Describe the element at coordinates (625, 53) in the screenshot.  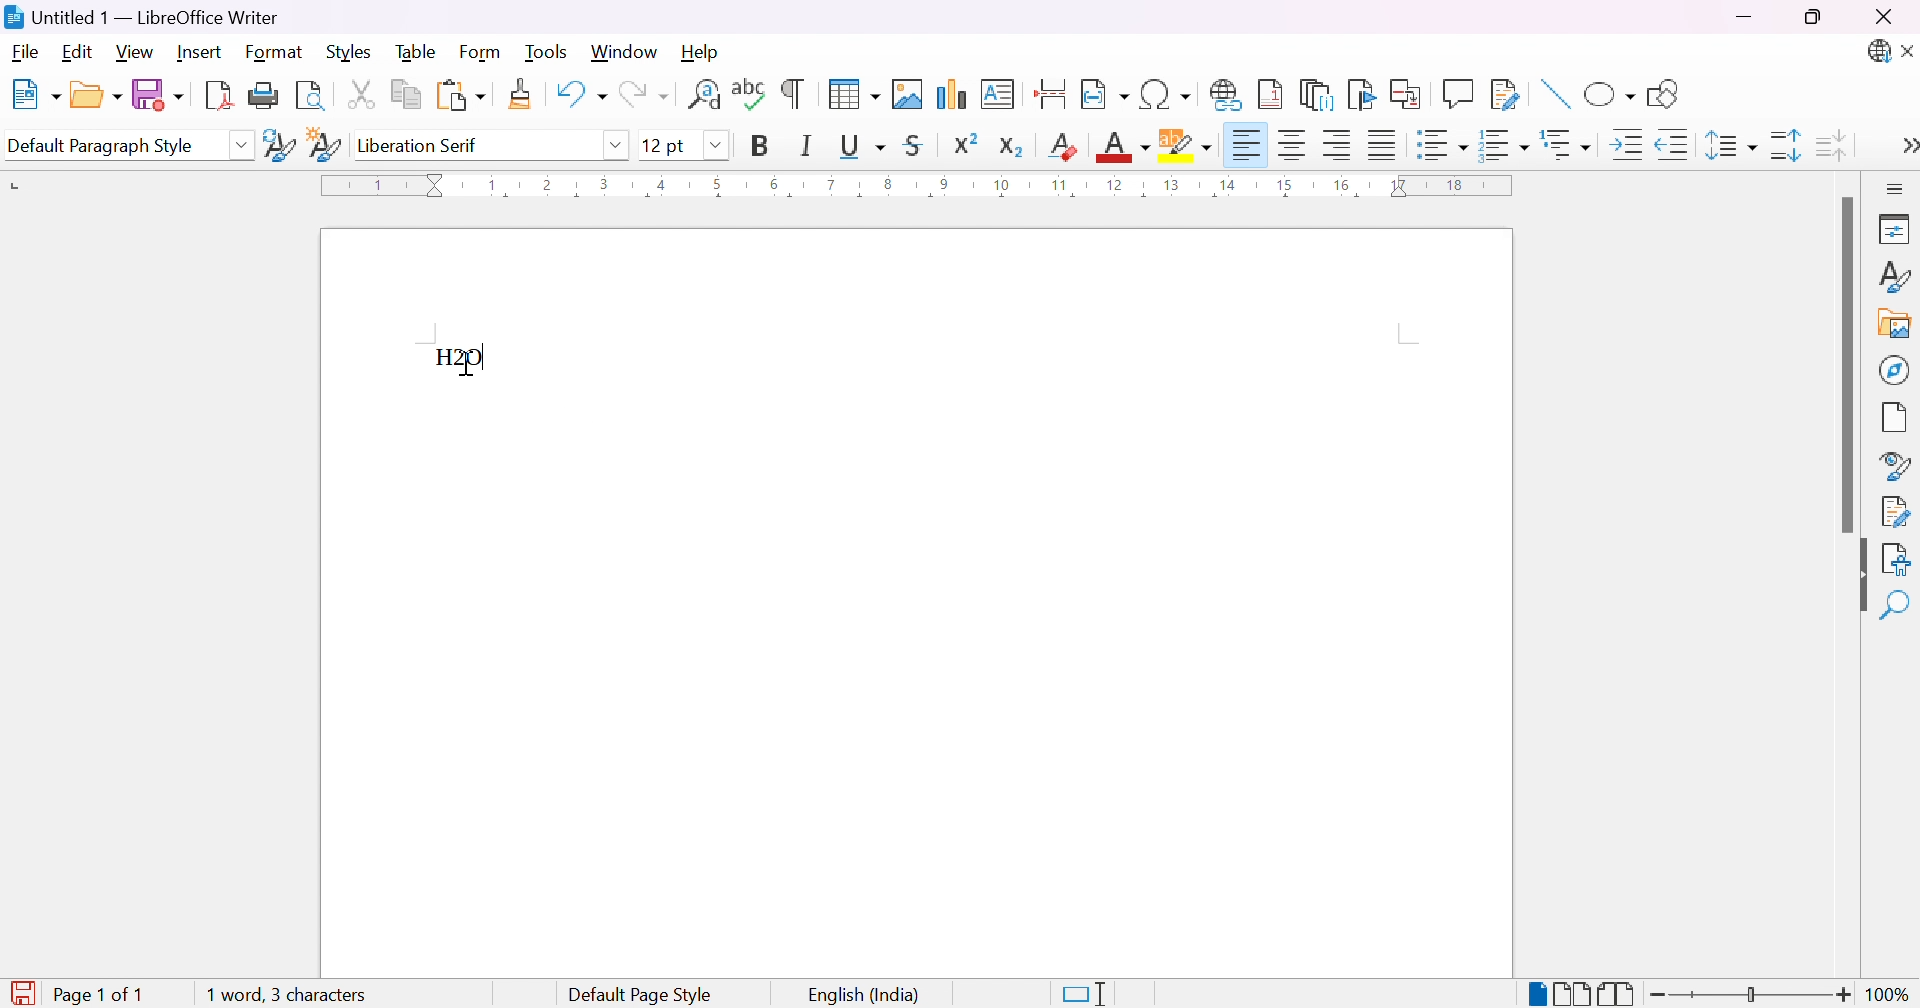
I see `Window` at that location.